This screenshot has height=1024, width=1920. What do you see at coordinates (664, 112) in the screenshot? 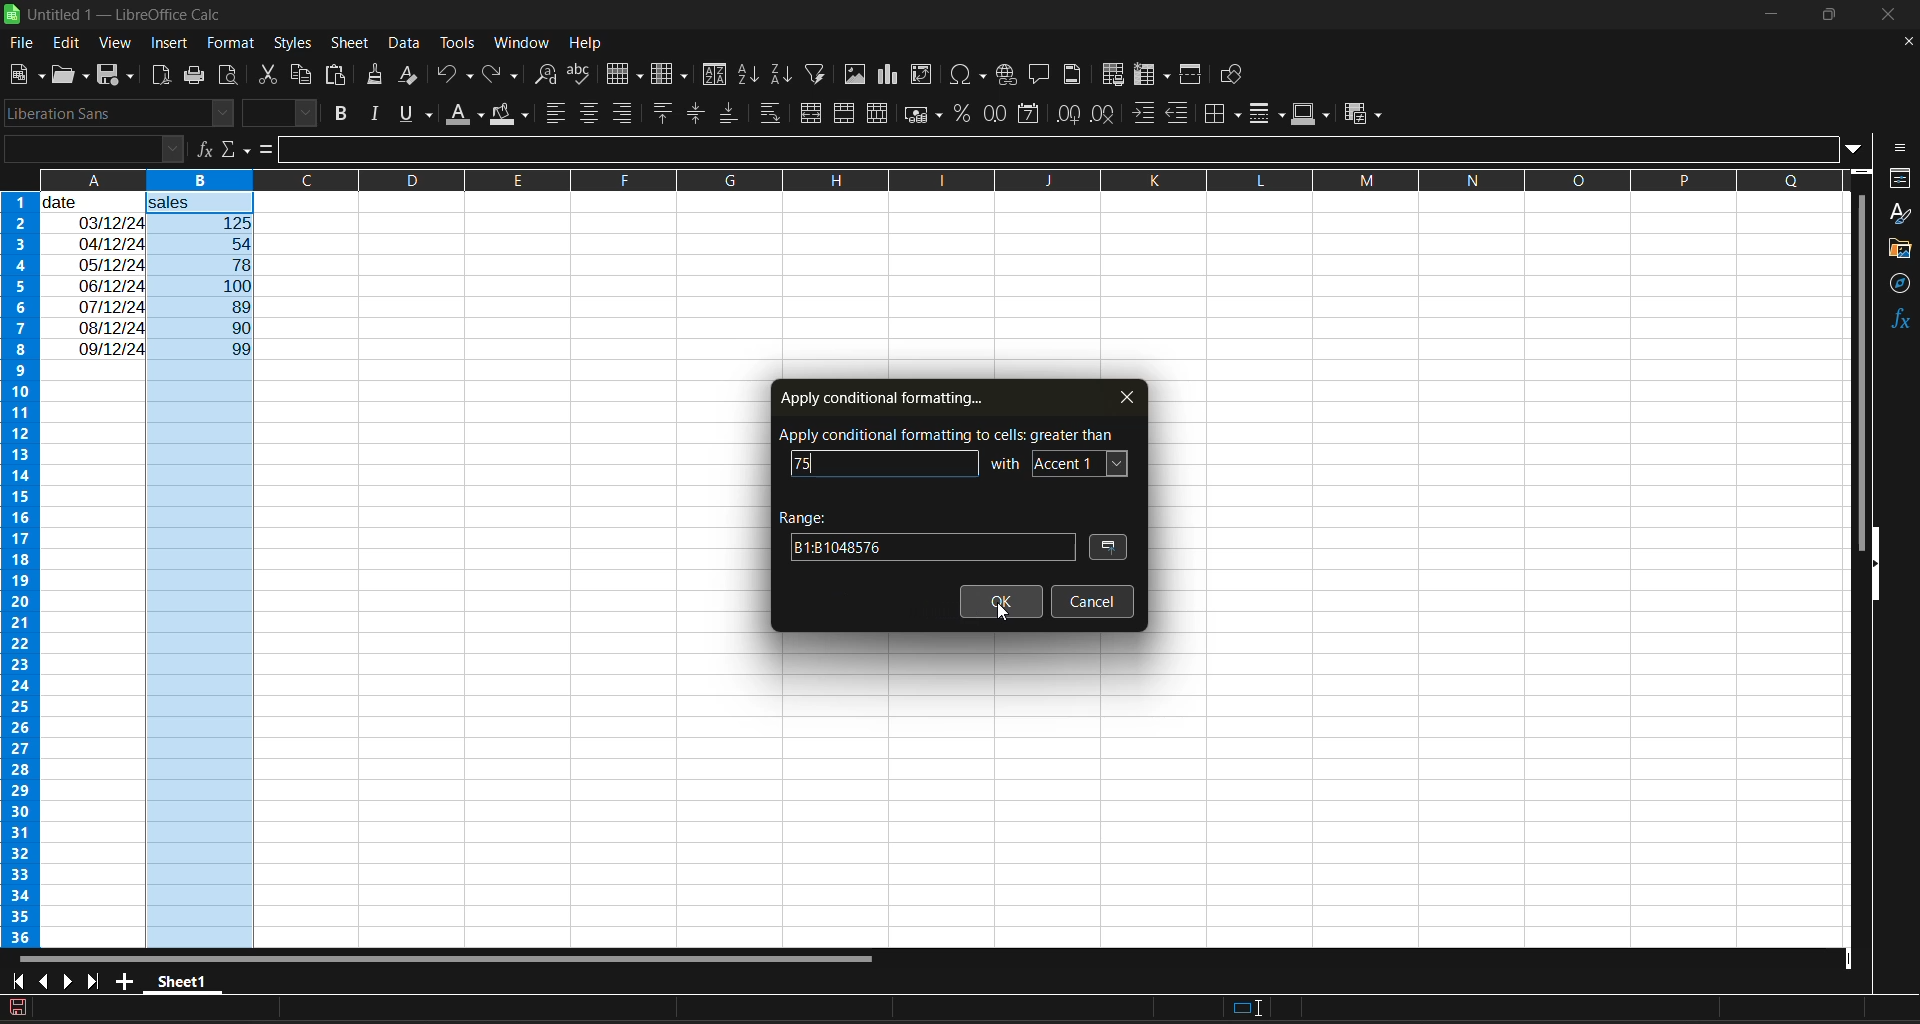
I see `align top` at bounding box center [664, 112].